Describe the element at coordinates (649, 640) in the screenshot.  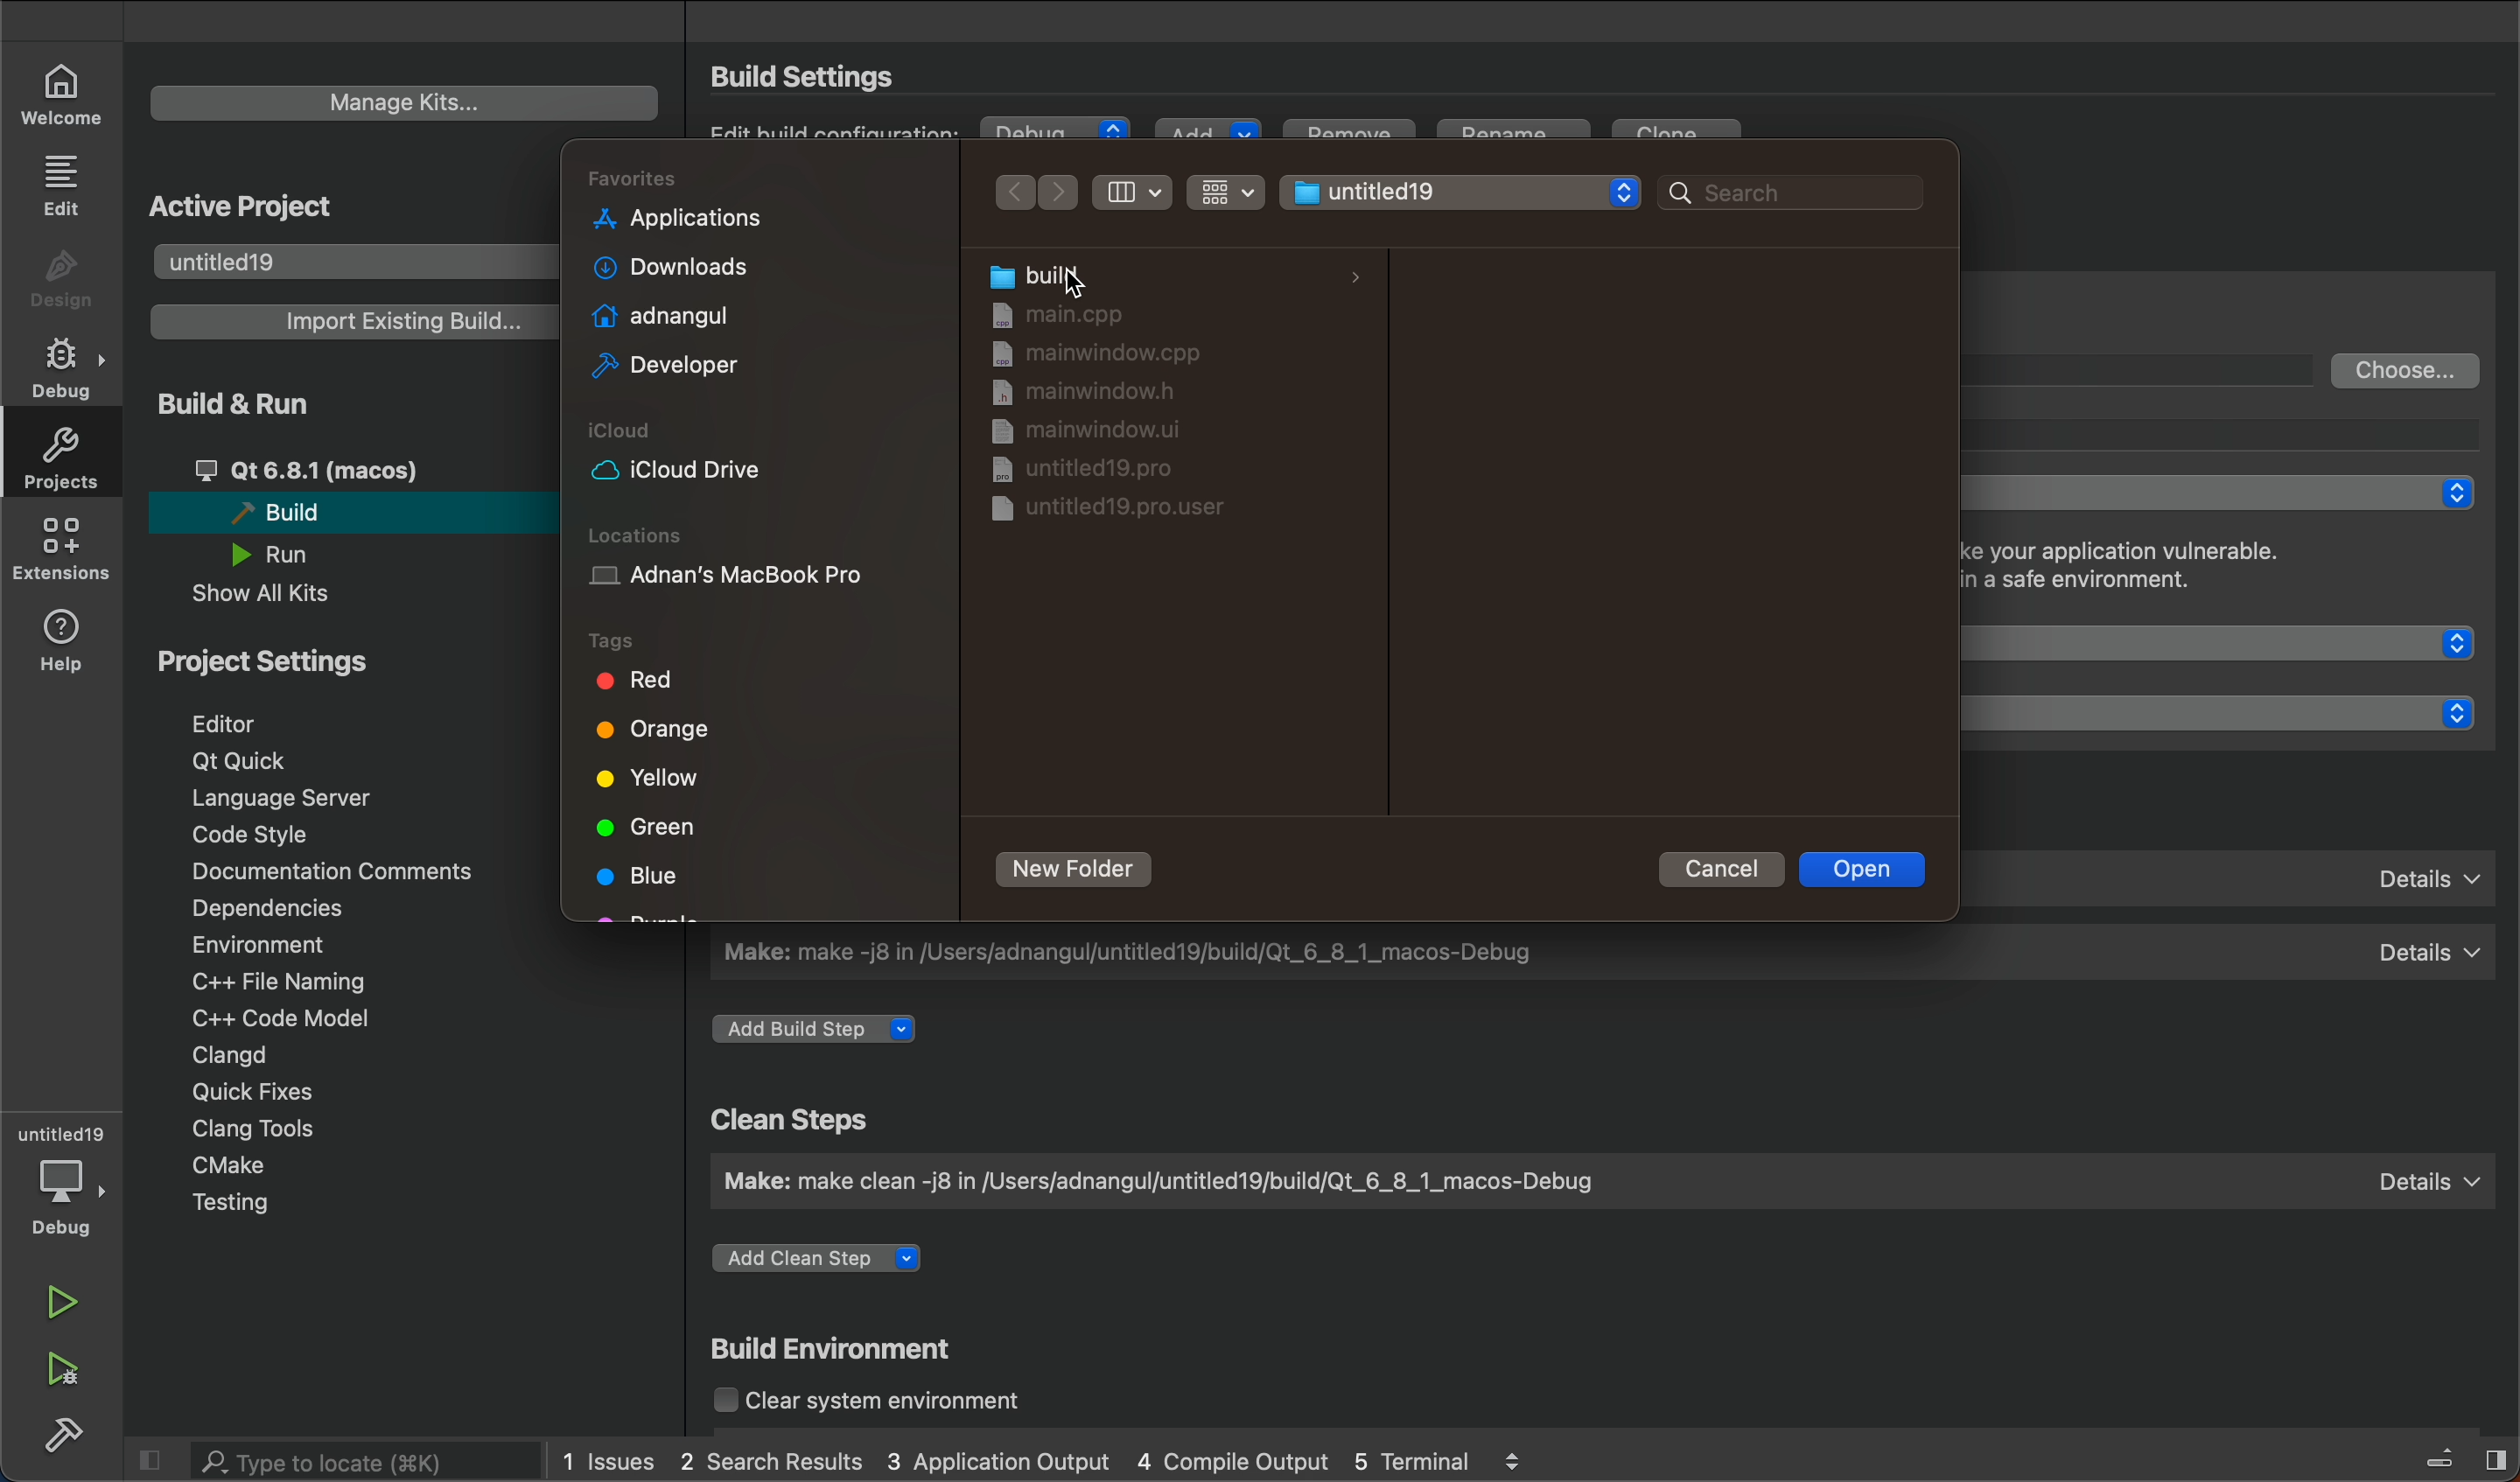
I see `tags` at that location.